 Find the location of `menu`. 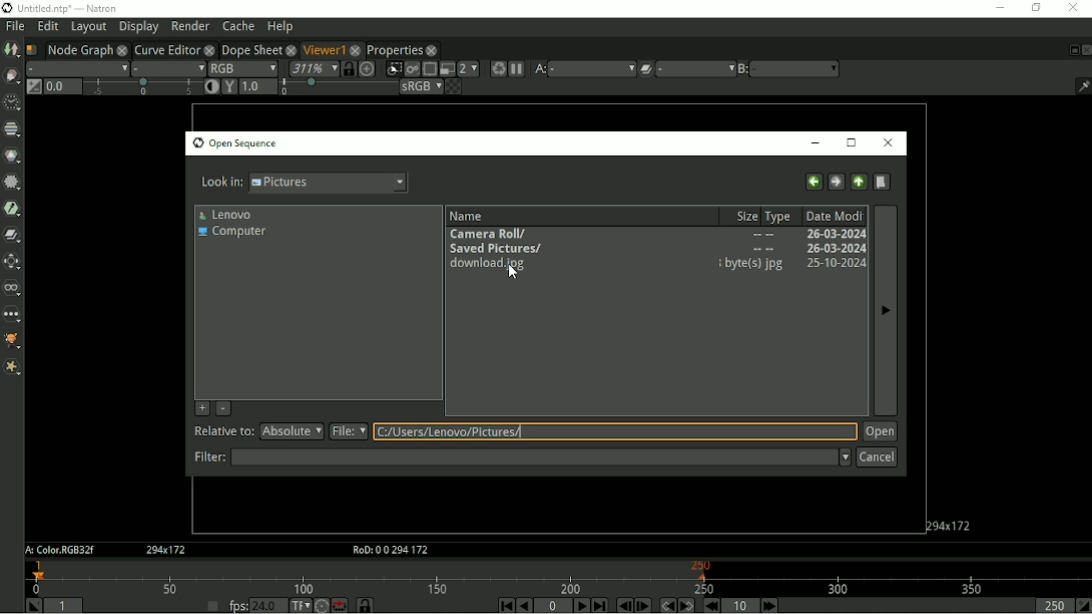

menu is located at coordinates (695, 69).